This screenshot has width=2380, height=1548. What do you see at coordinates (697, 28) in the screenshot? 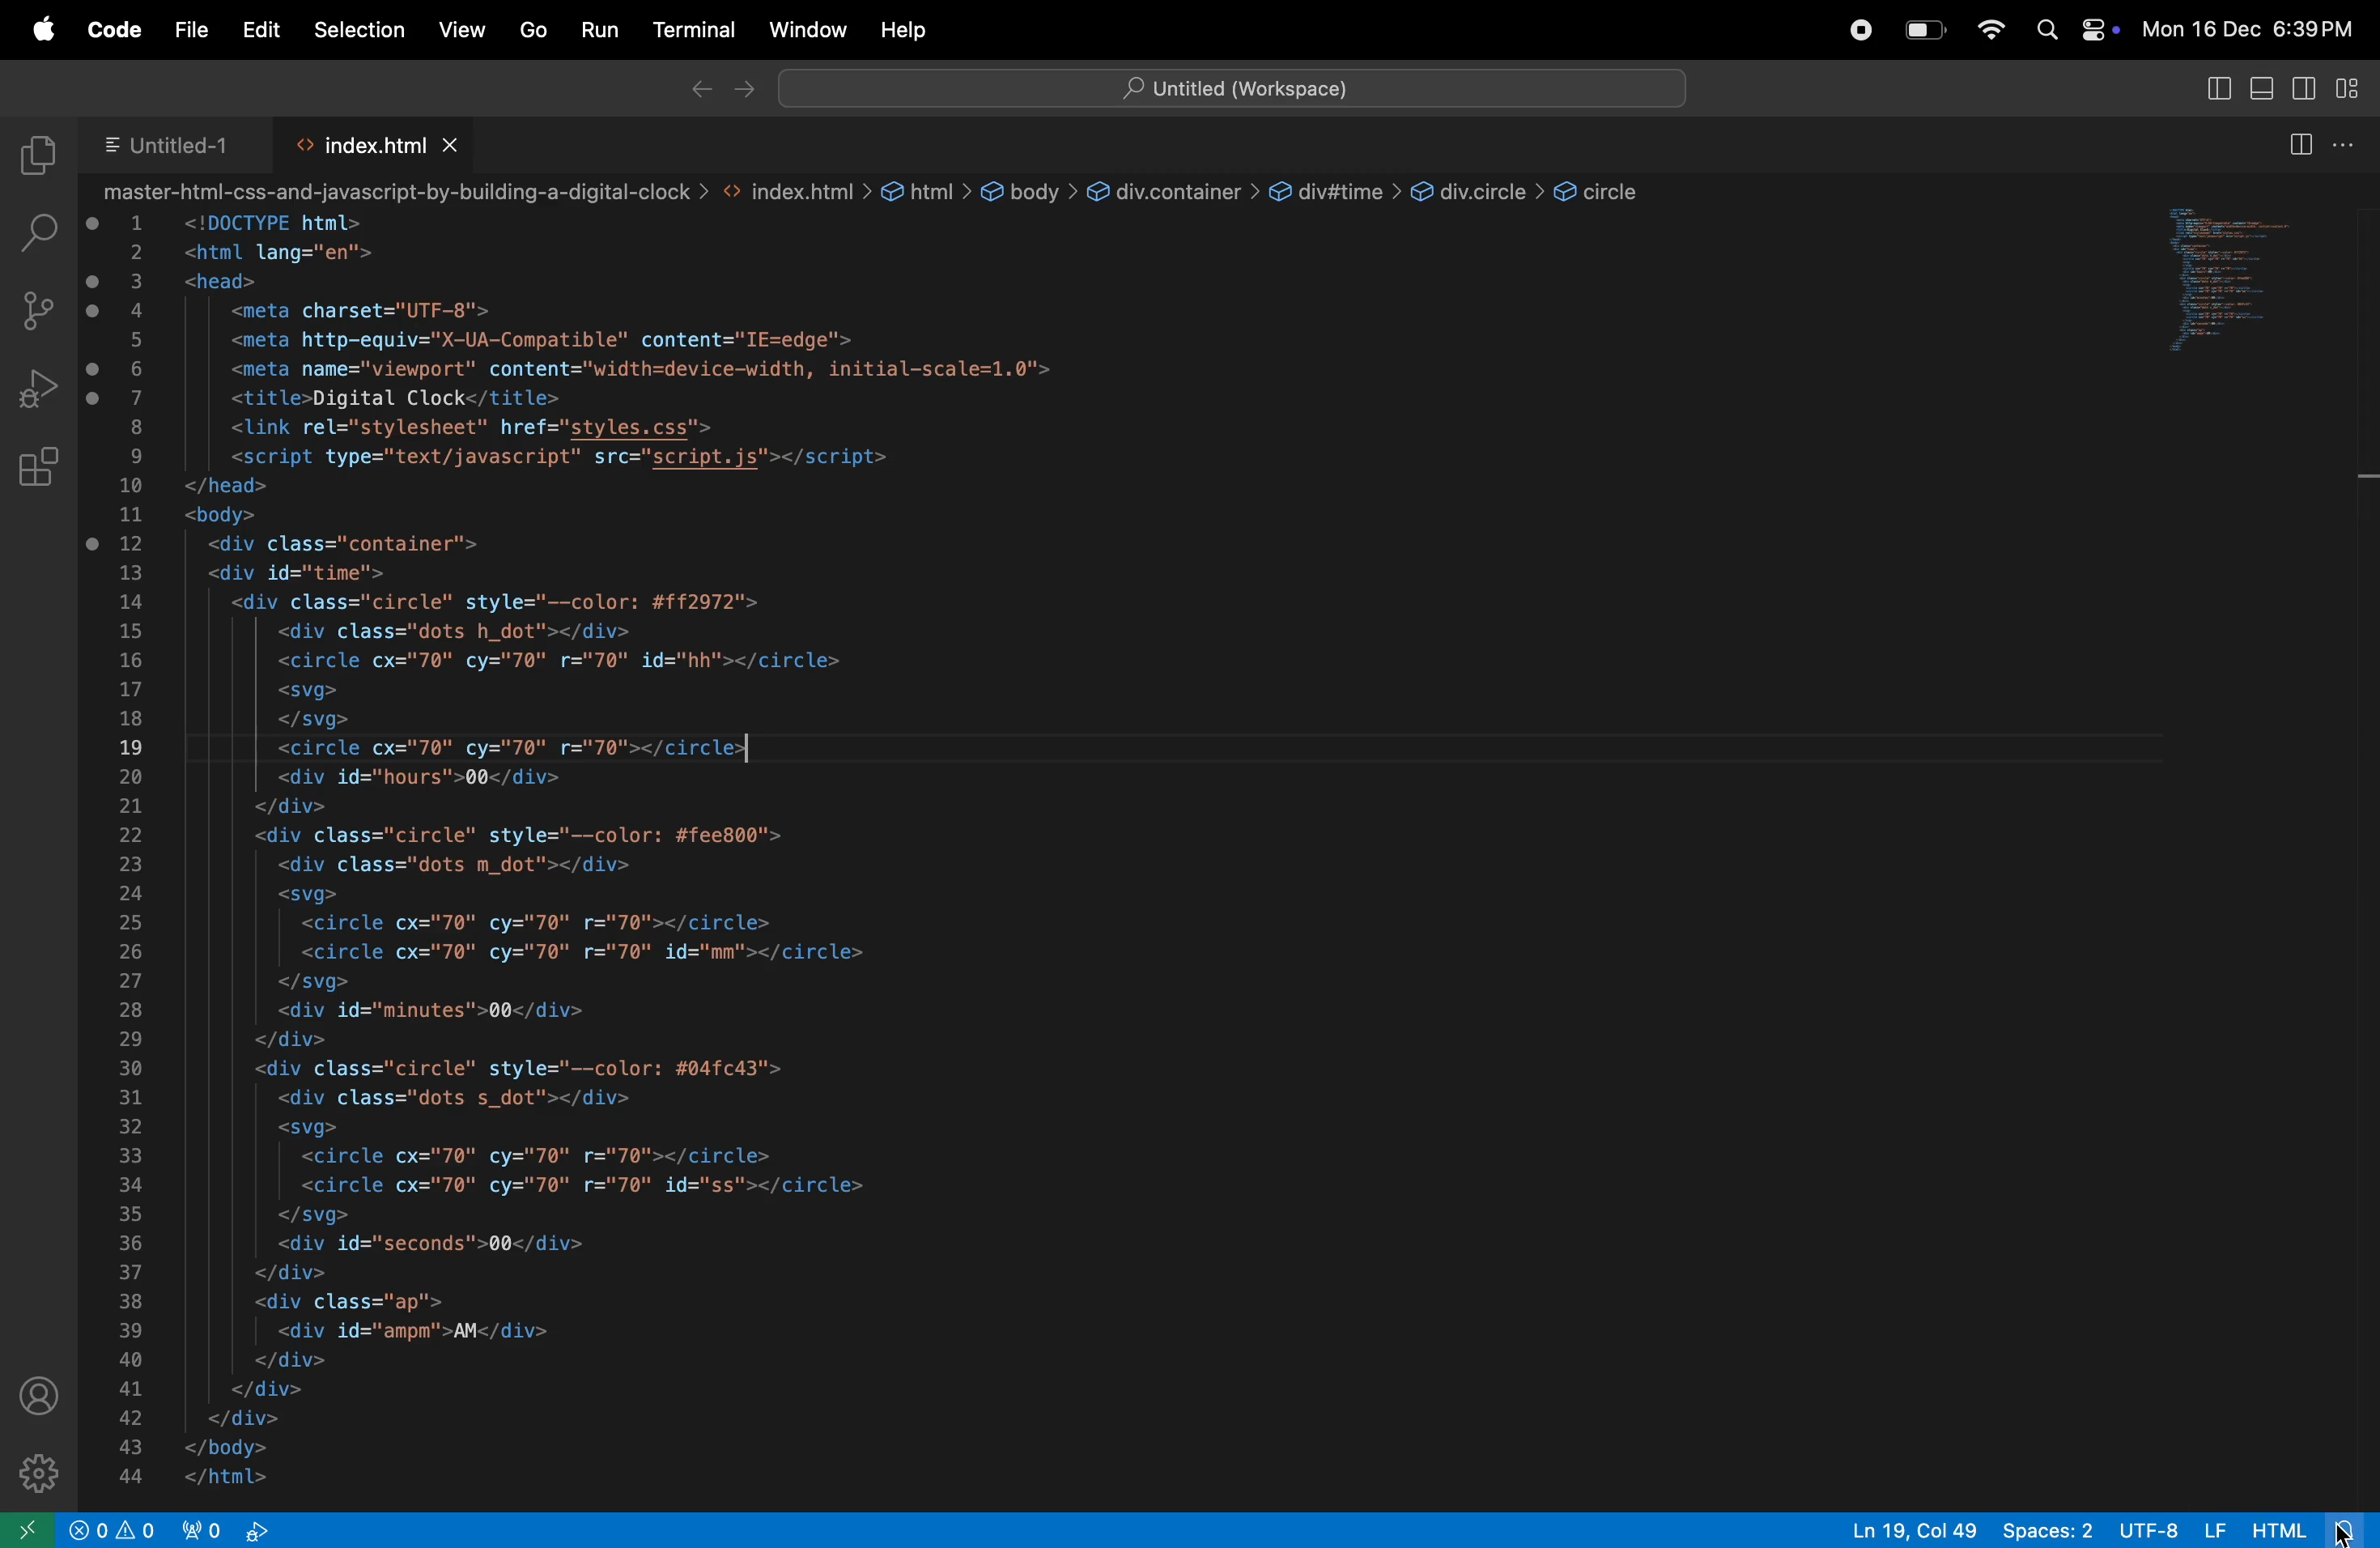
I see `terminal` at bounding box center [697, 28].